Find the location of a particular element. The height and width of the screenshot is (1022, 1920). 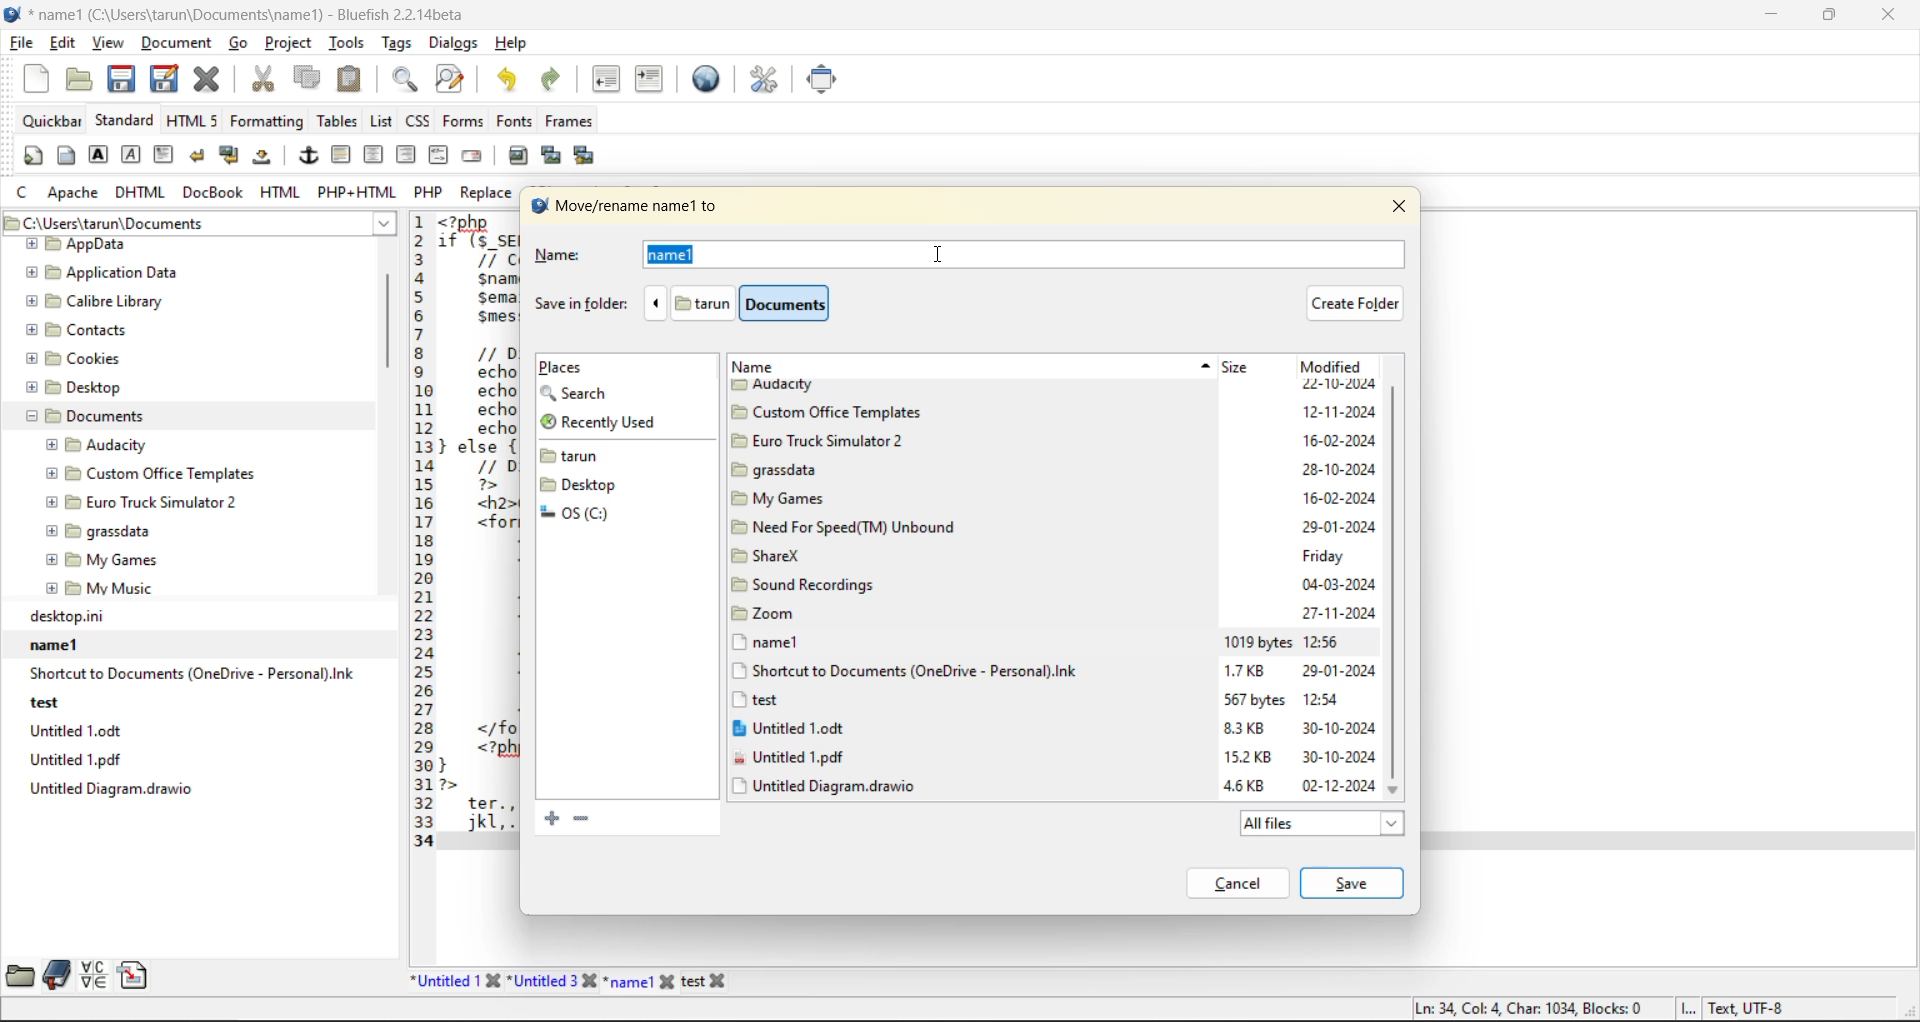

bookmarks is located at coordinates (58, 975).